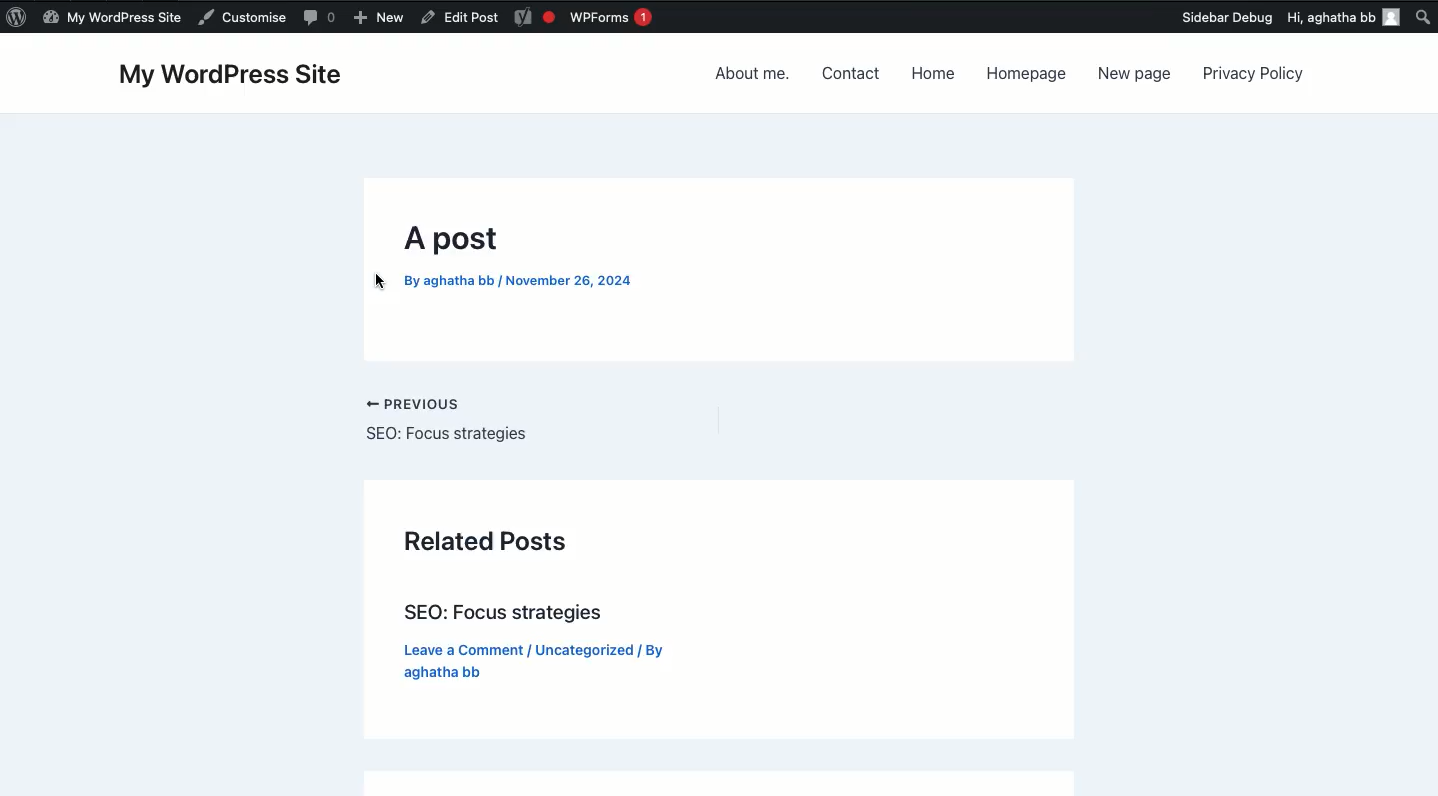 The image size is (1438, 796). What do you see at coordinates (450, 423) in the screenshot?
I see `Previous` at bounding box center [450, 423].